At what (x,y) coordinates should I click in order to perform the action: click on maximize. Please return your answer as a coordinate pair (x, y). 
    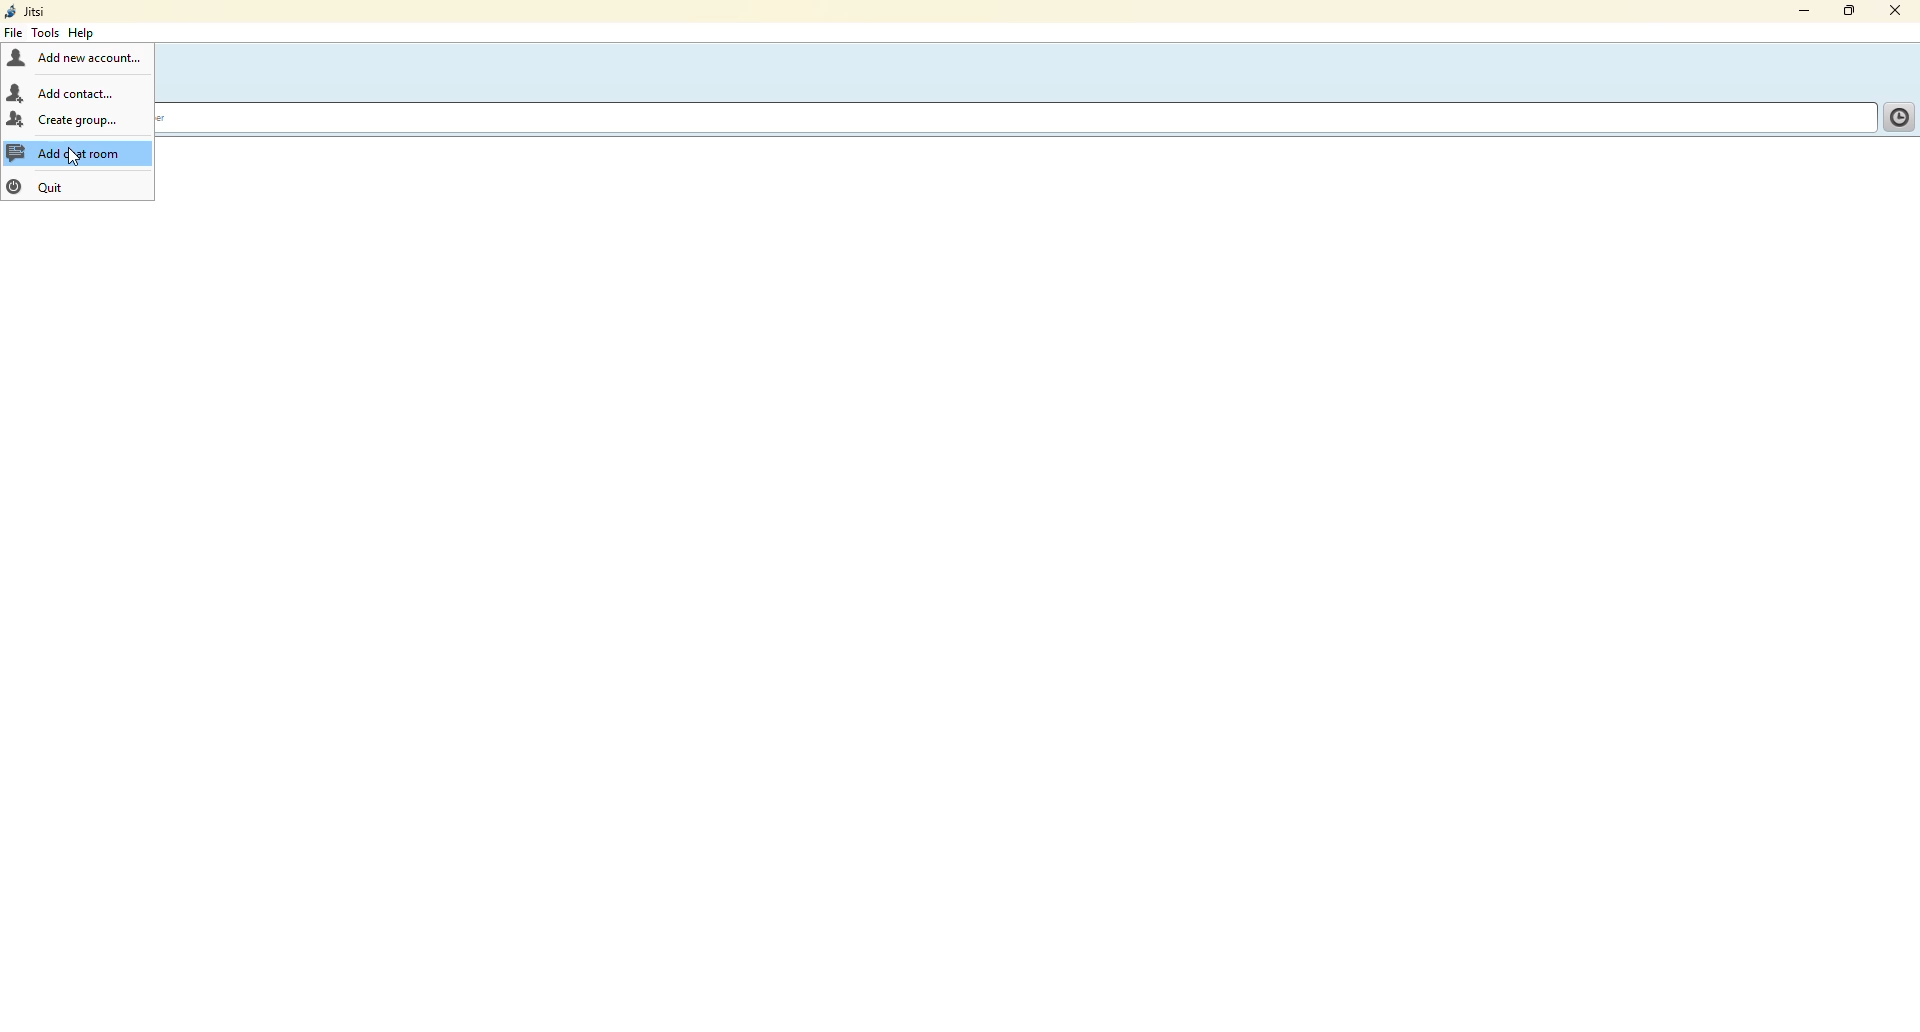
    Looking at the image, I should click on (1845, 10).